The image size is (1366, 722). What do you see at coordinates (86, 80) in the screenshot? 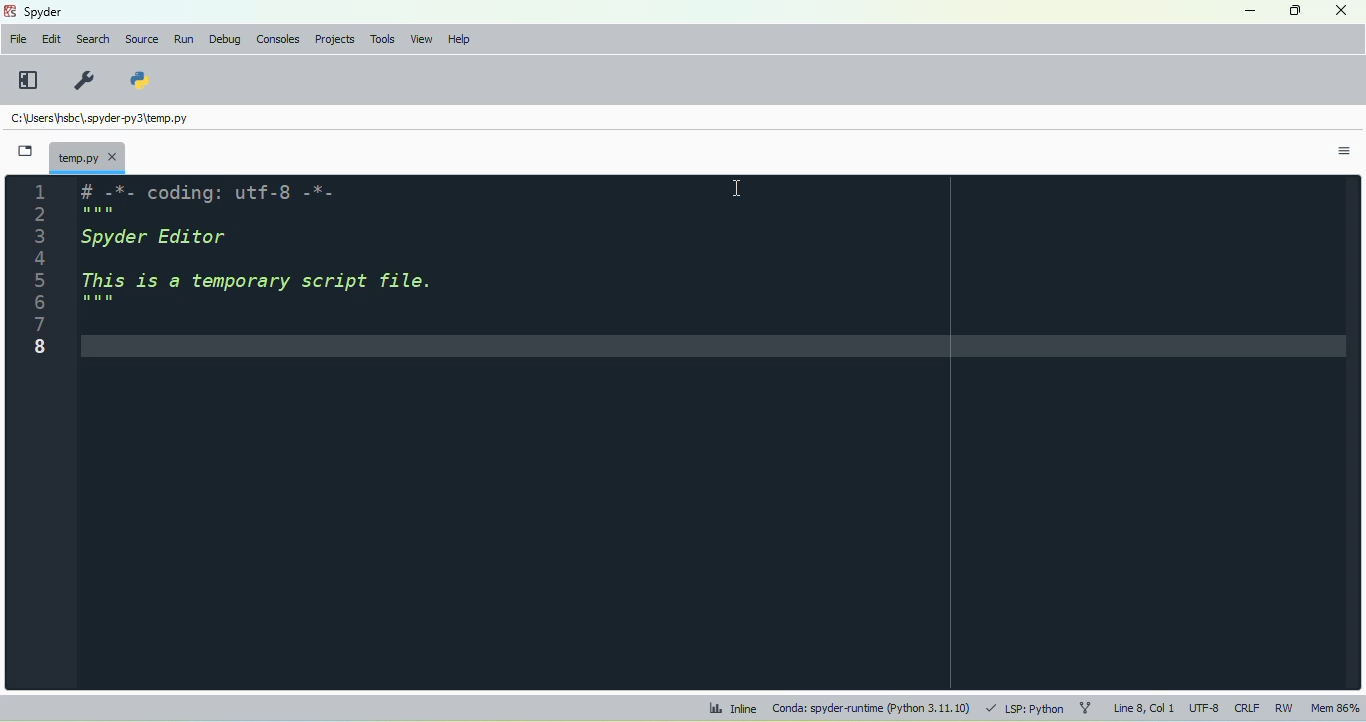
I see `preferences` at bounding box center [86, 80].